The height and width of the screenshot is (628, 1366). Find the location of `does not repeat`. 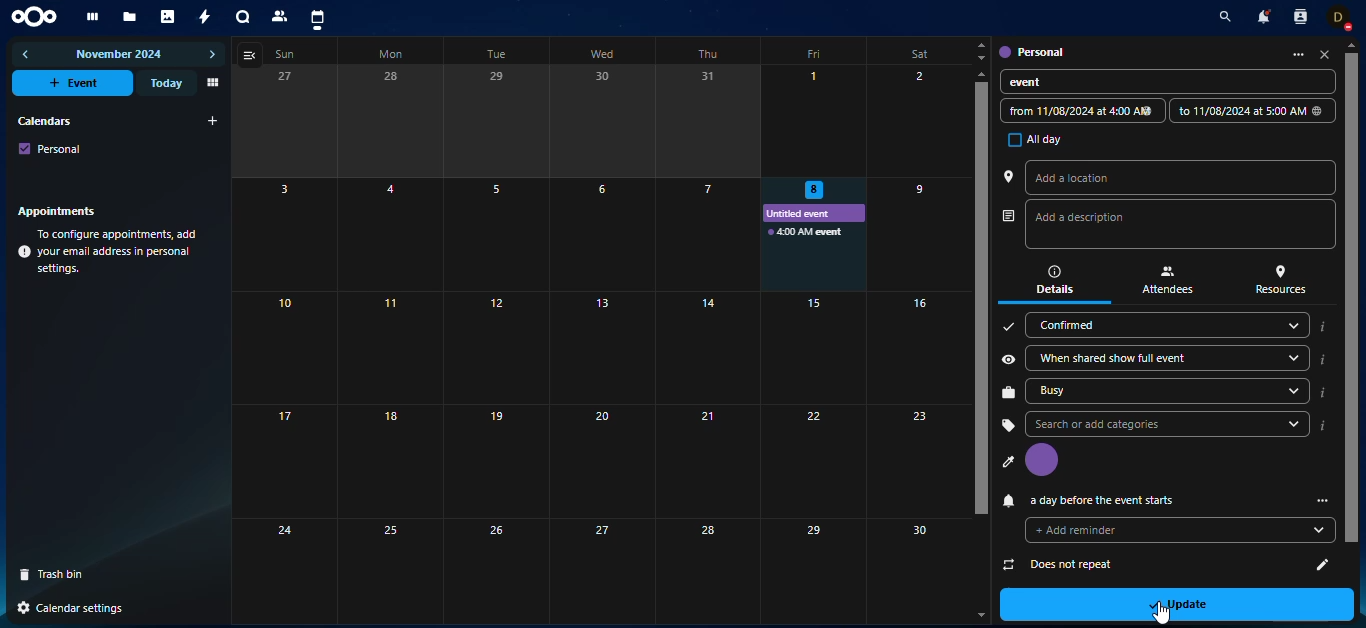

does not repeat is located at coordinates (1103, 530).